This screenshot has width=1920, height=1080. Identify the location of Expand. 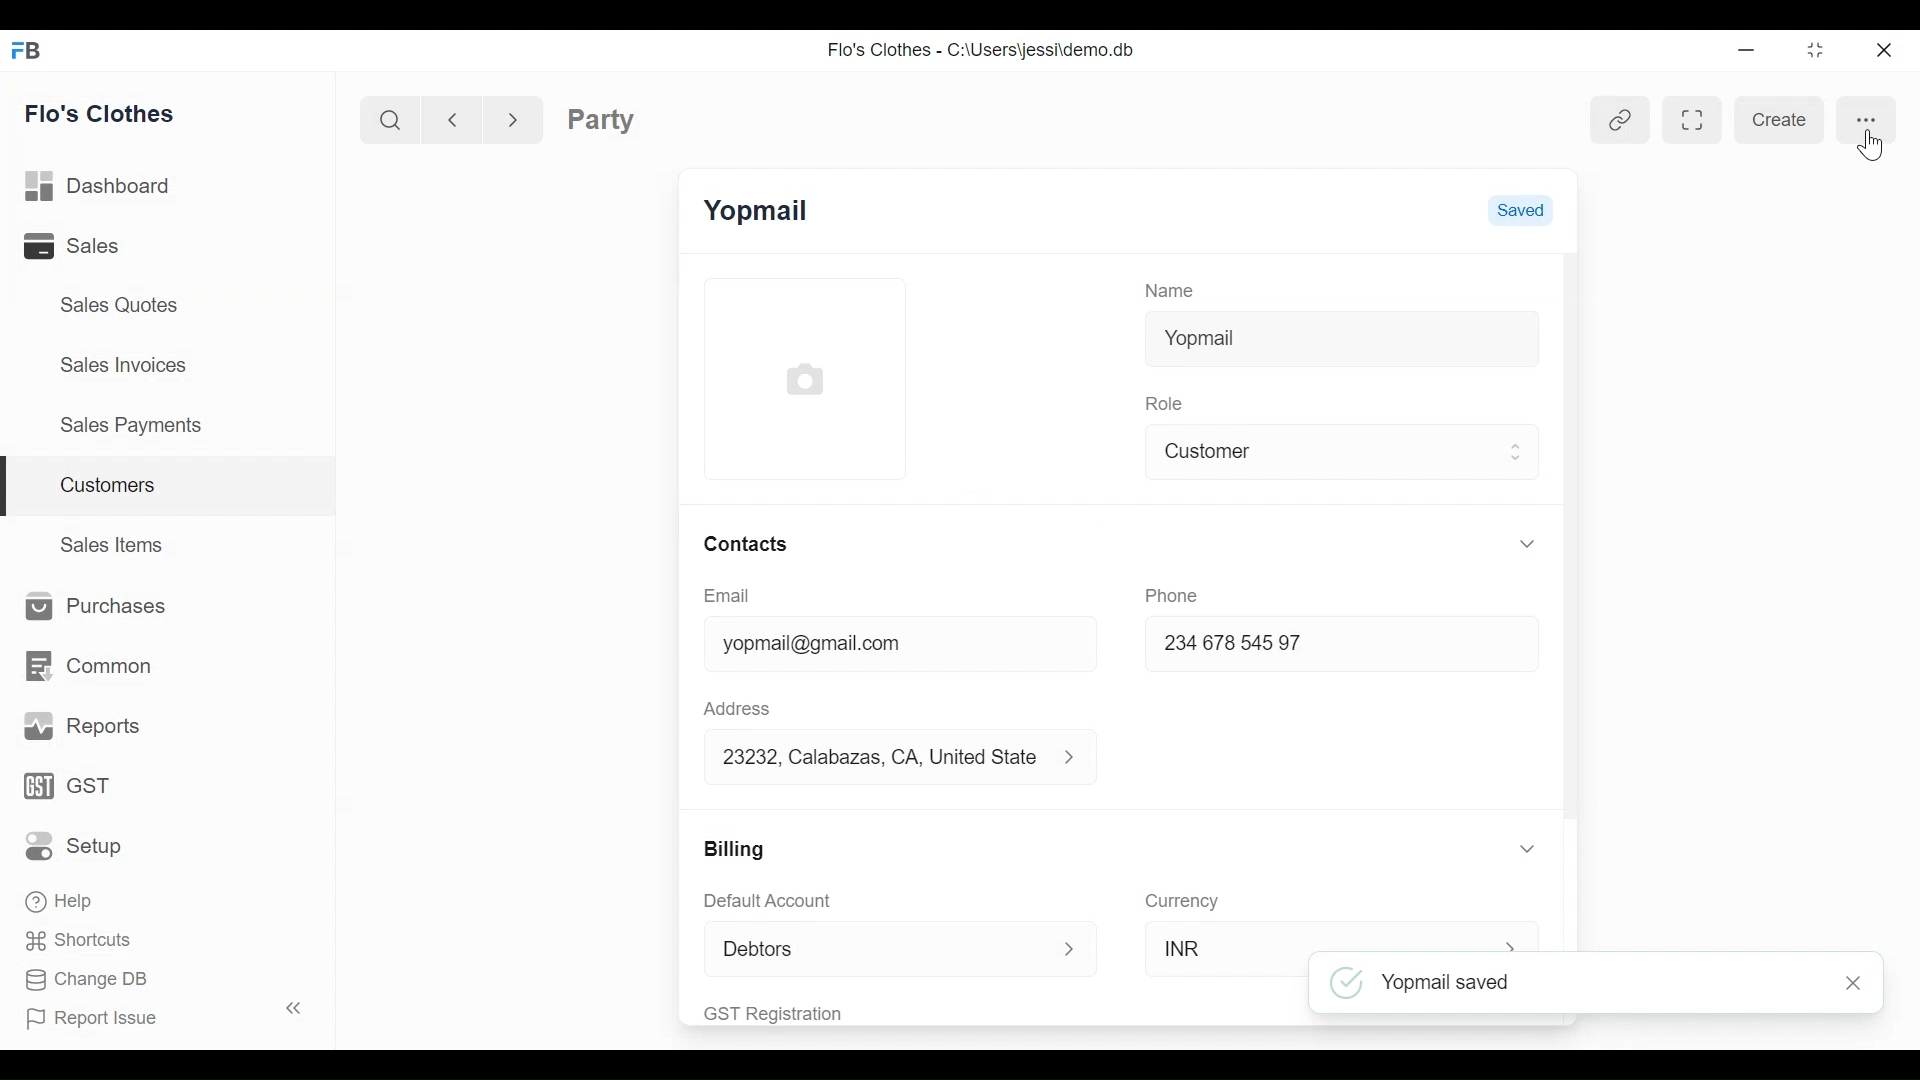
(1515, 454).